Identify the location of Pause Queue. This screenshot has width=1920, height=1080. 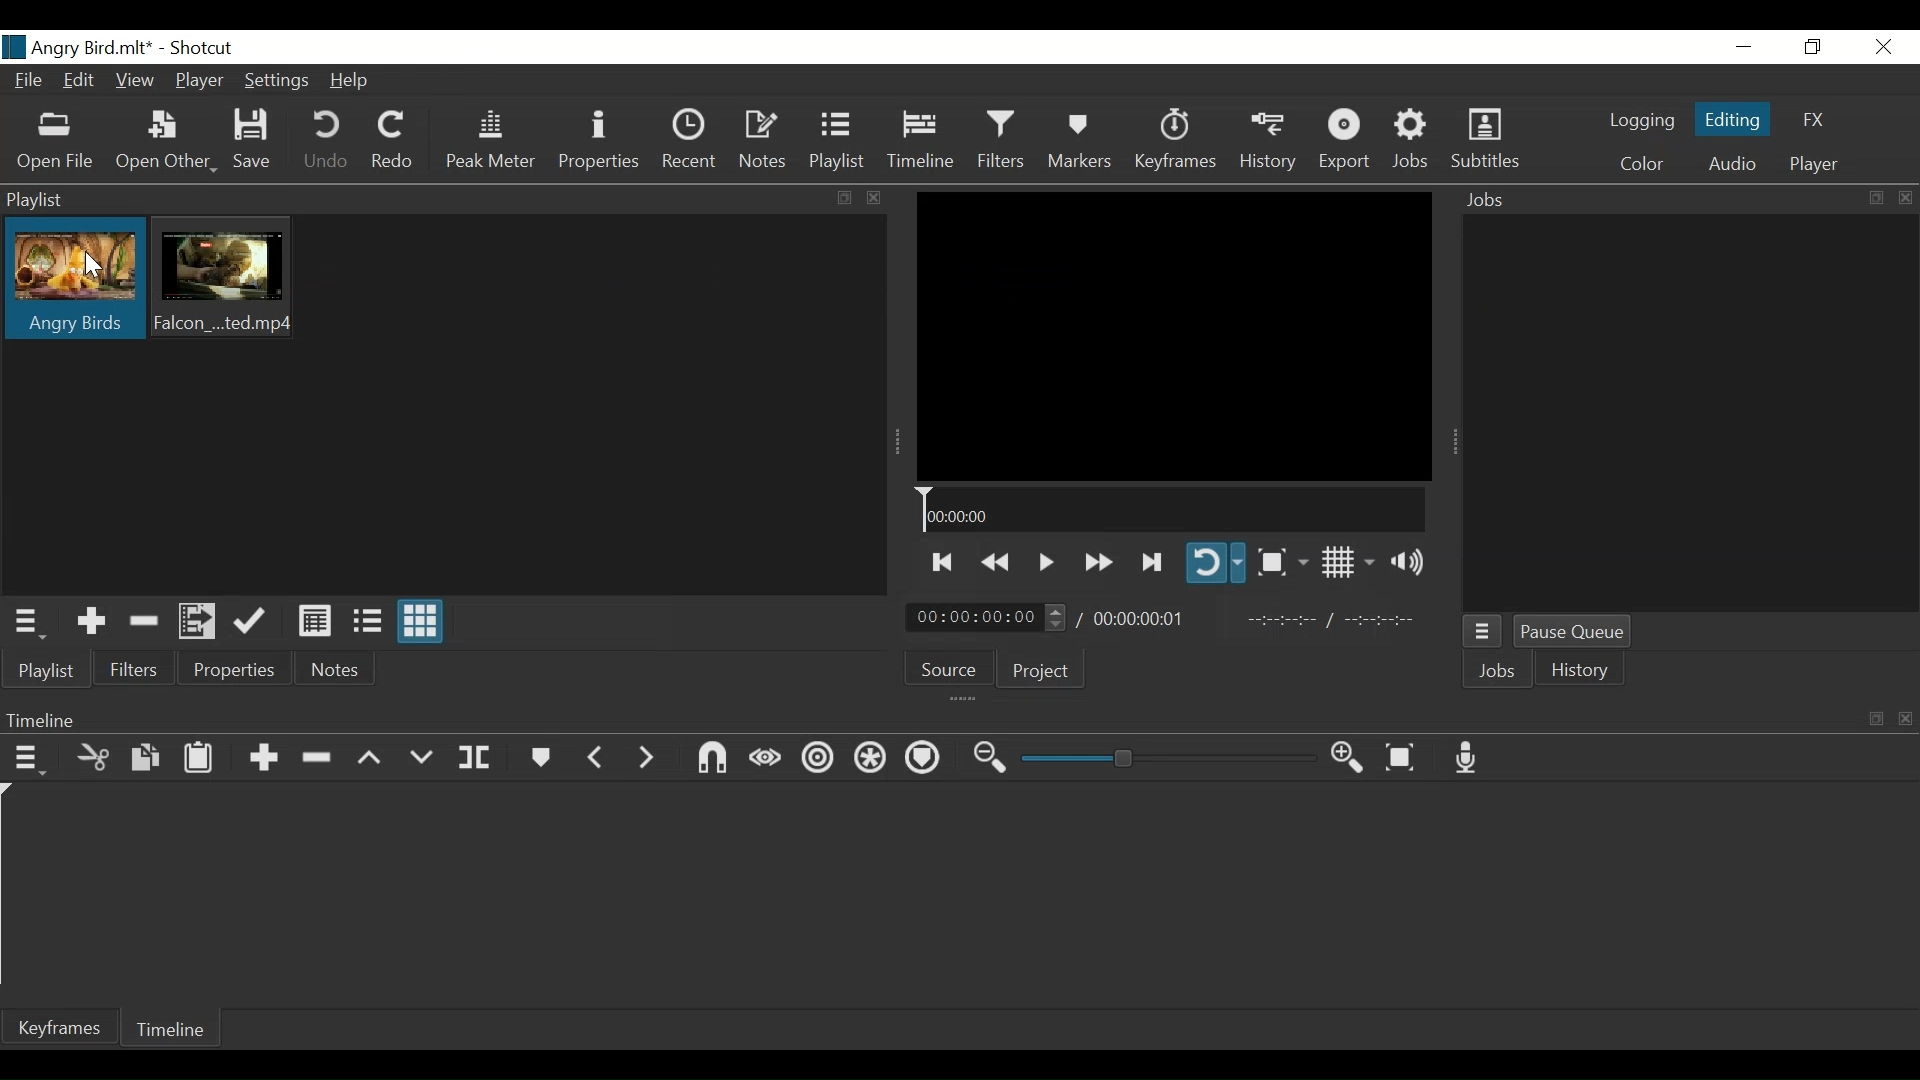
(1573, 631).